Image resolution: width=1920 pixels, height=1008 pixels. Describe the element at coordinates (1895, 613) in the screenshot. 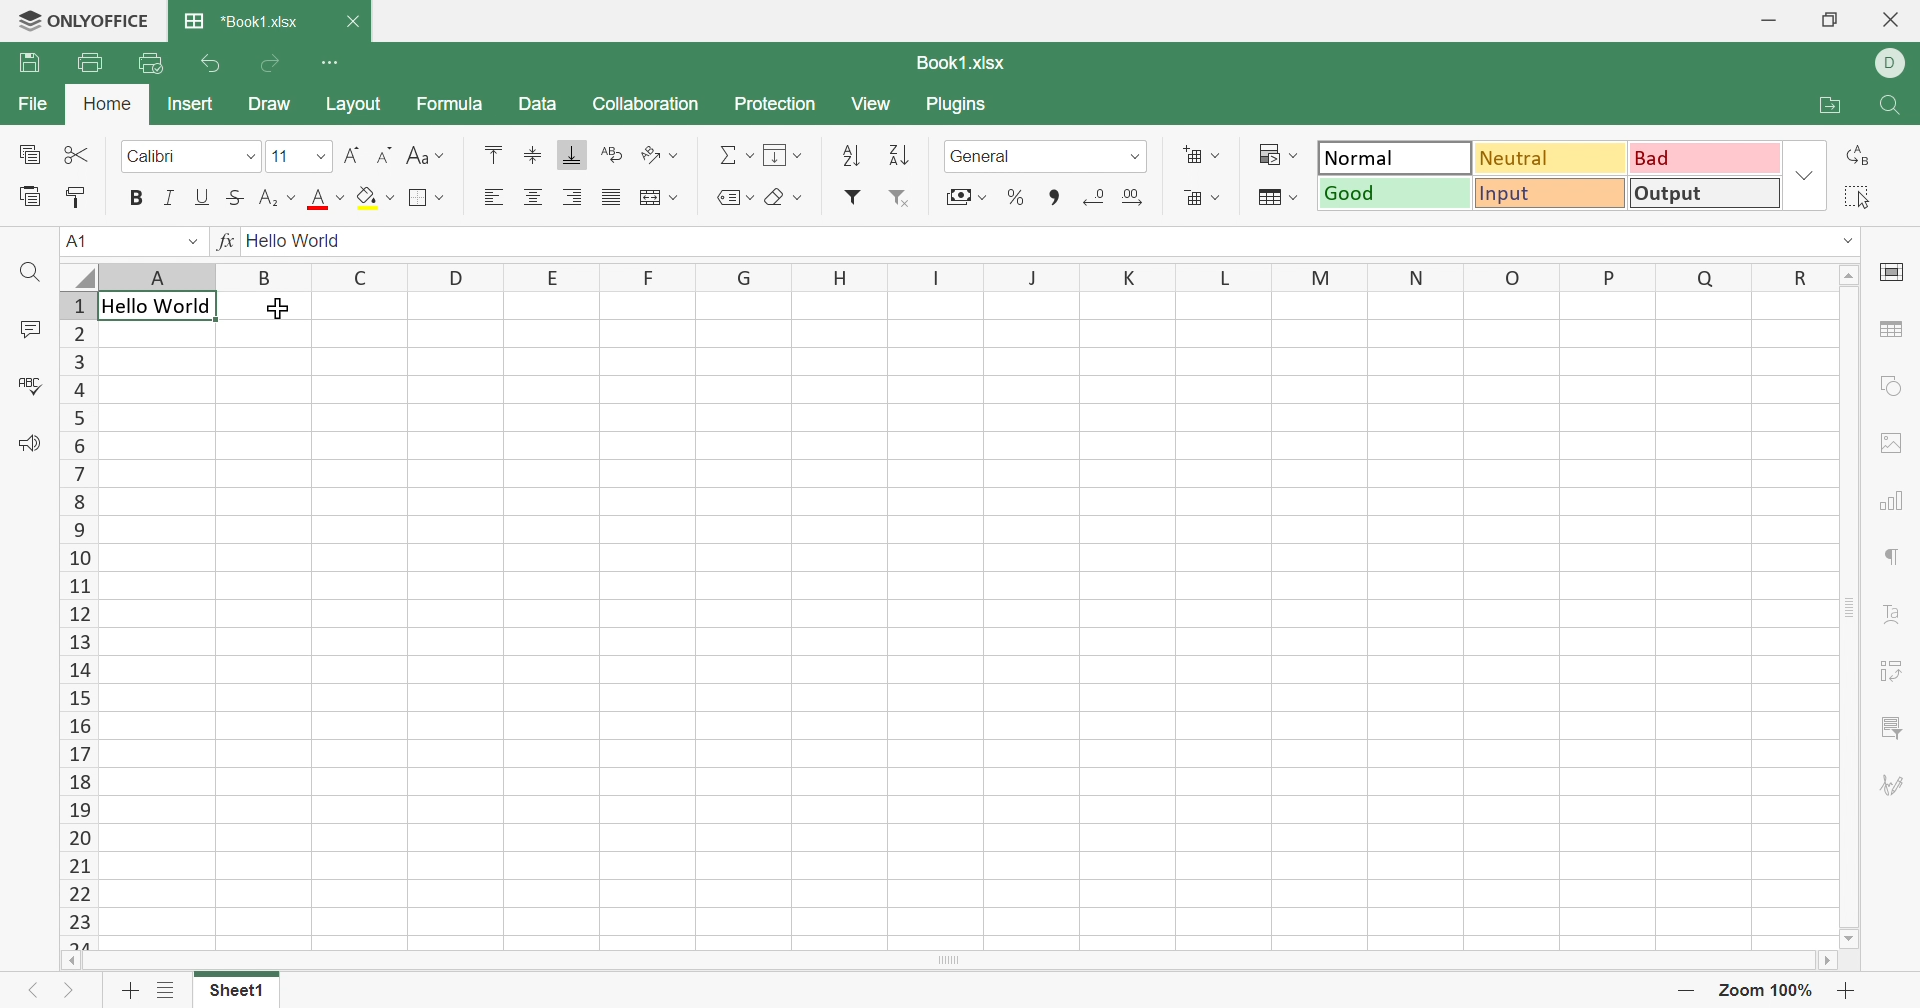

I see `Text art settings` at that location.